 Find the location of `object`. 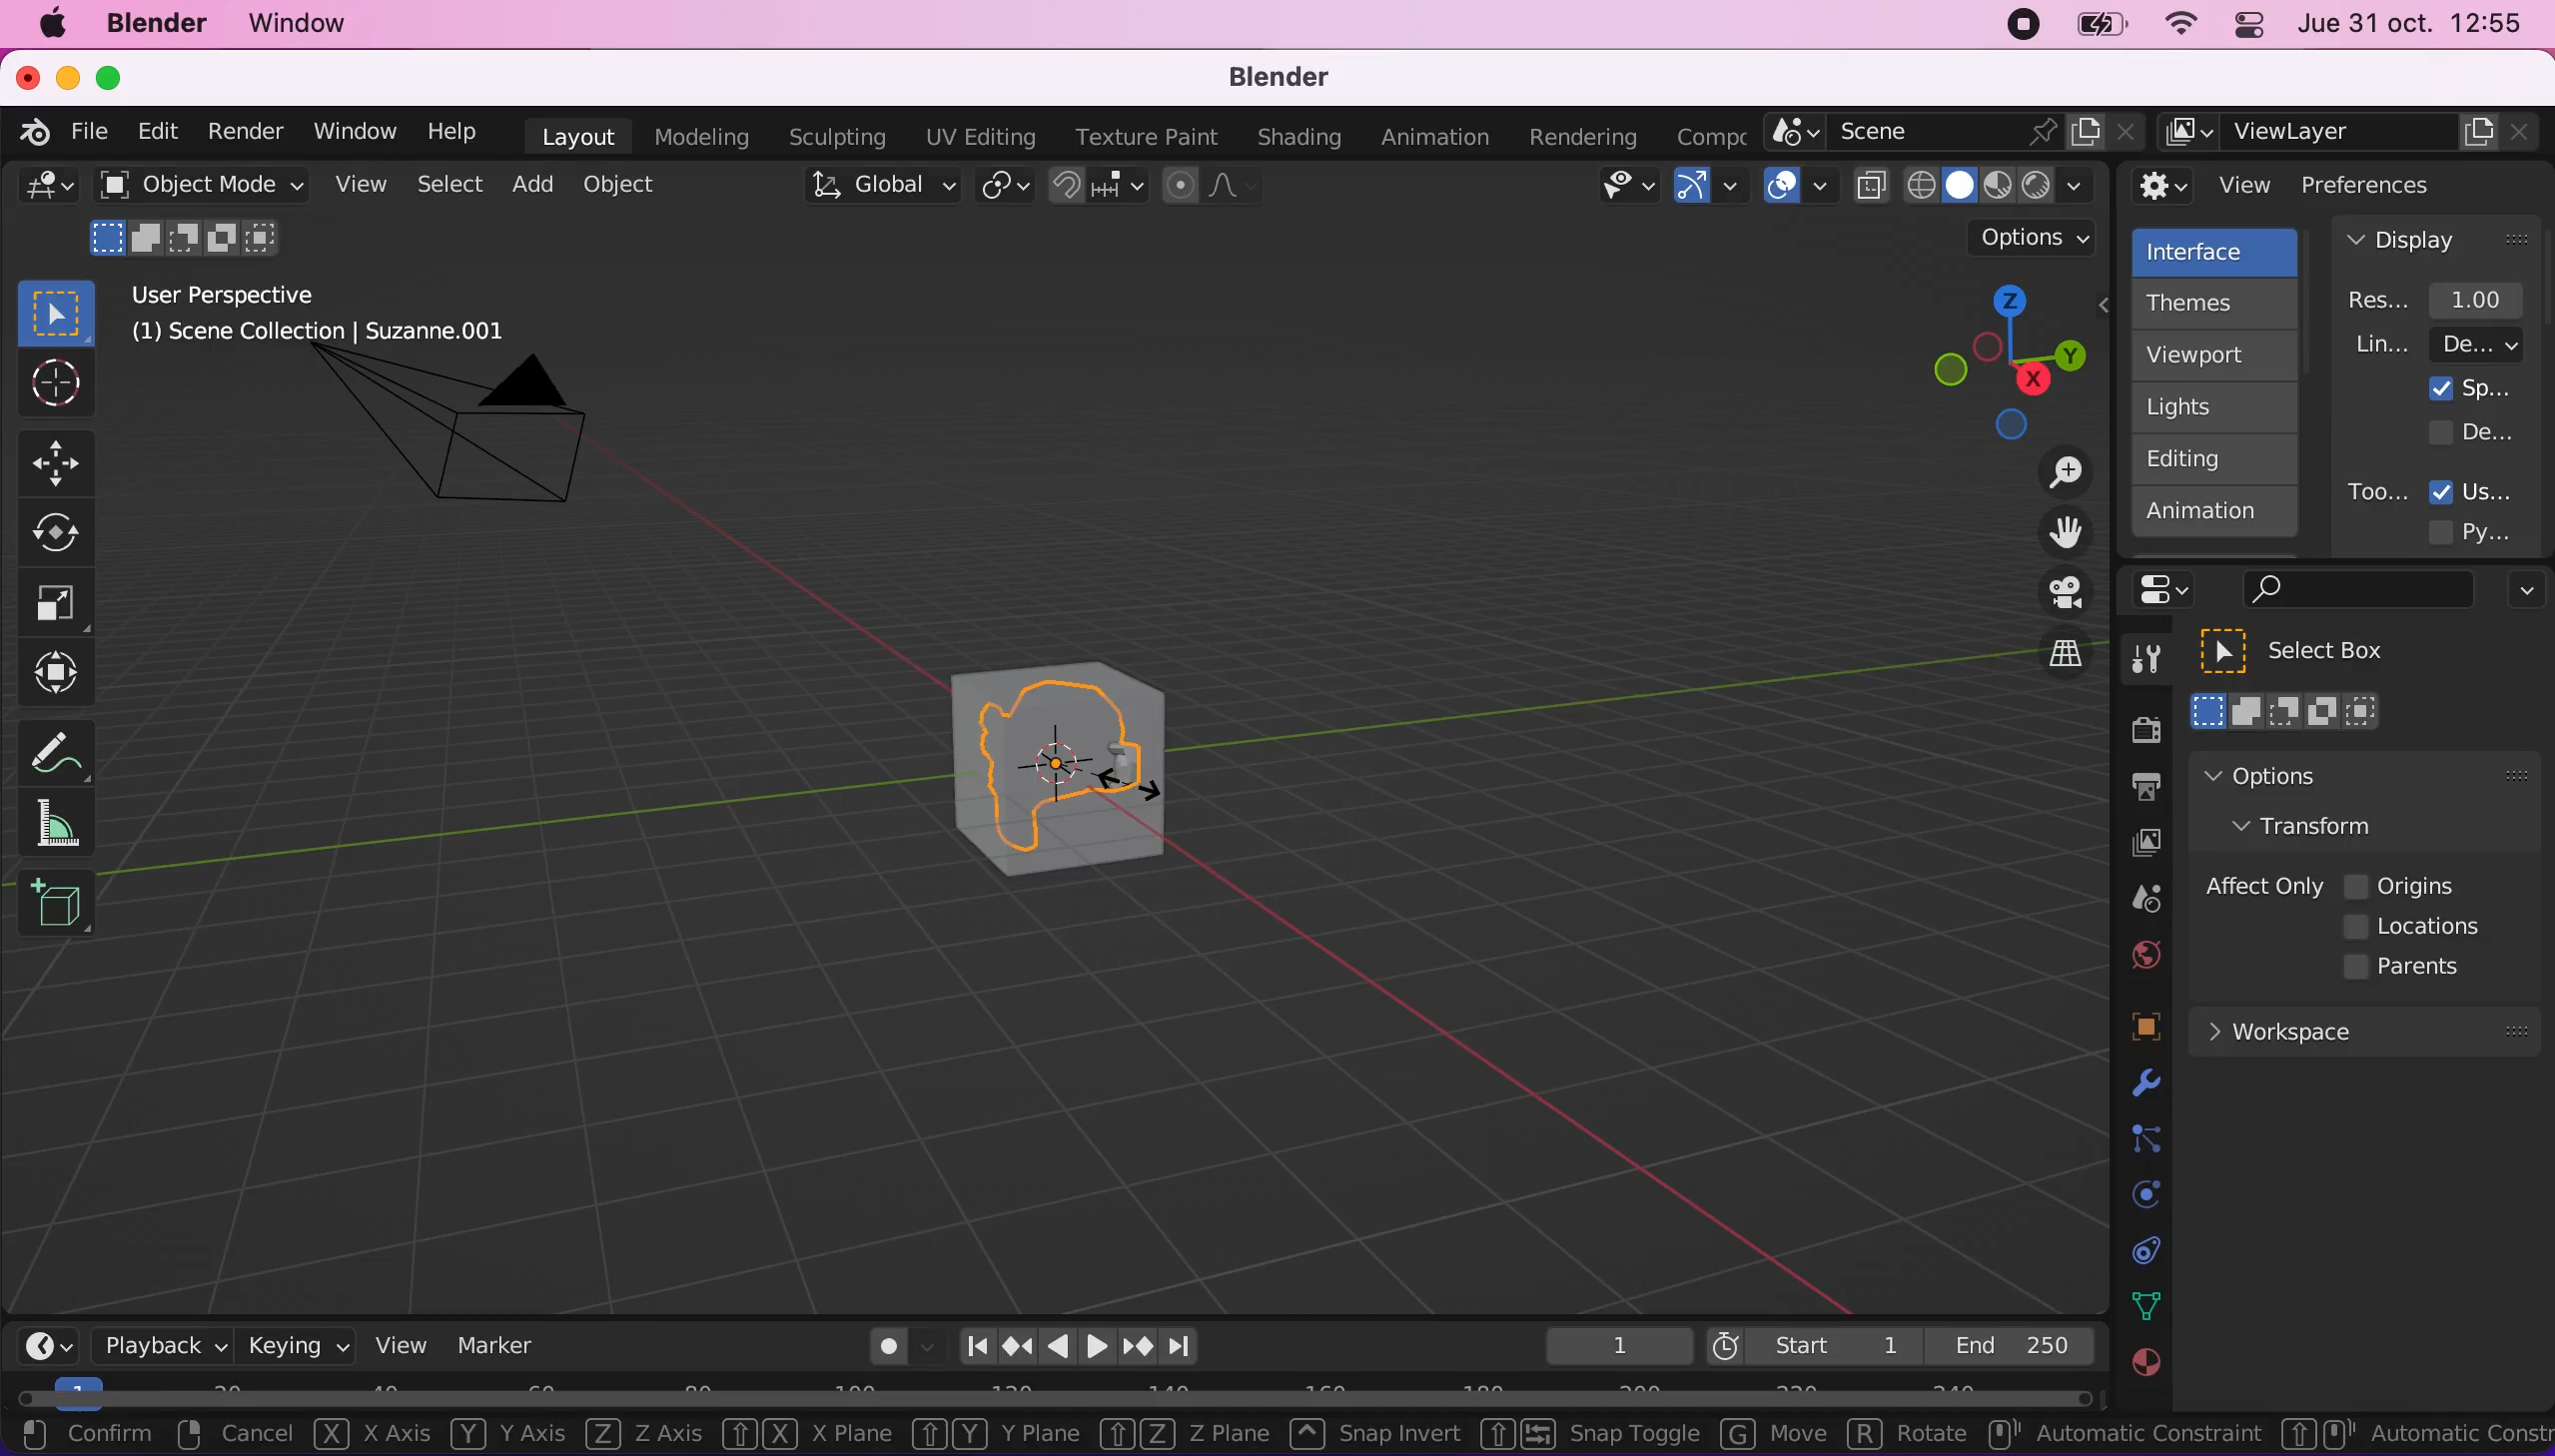

object is located at coordinates (624, 184).